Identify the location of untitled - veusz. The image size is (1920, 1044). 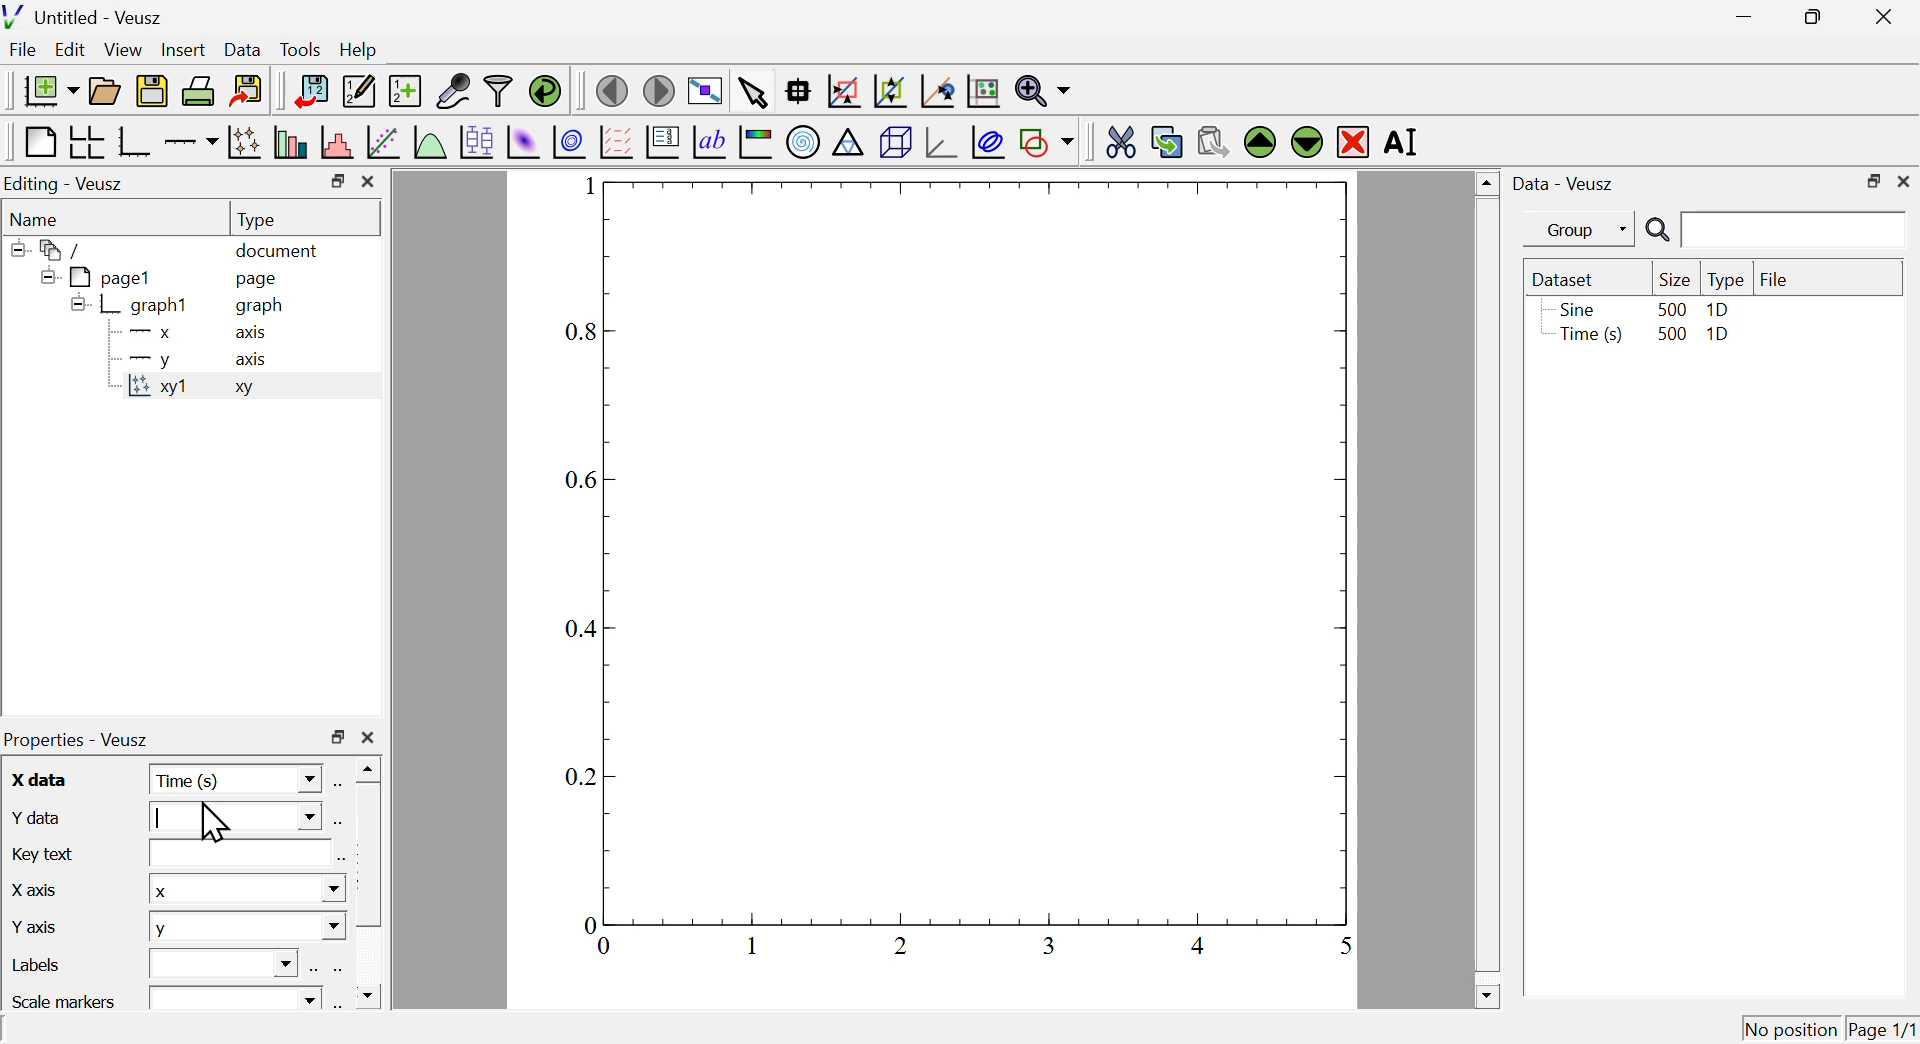
(86, 16).